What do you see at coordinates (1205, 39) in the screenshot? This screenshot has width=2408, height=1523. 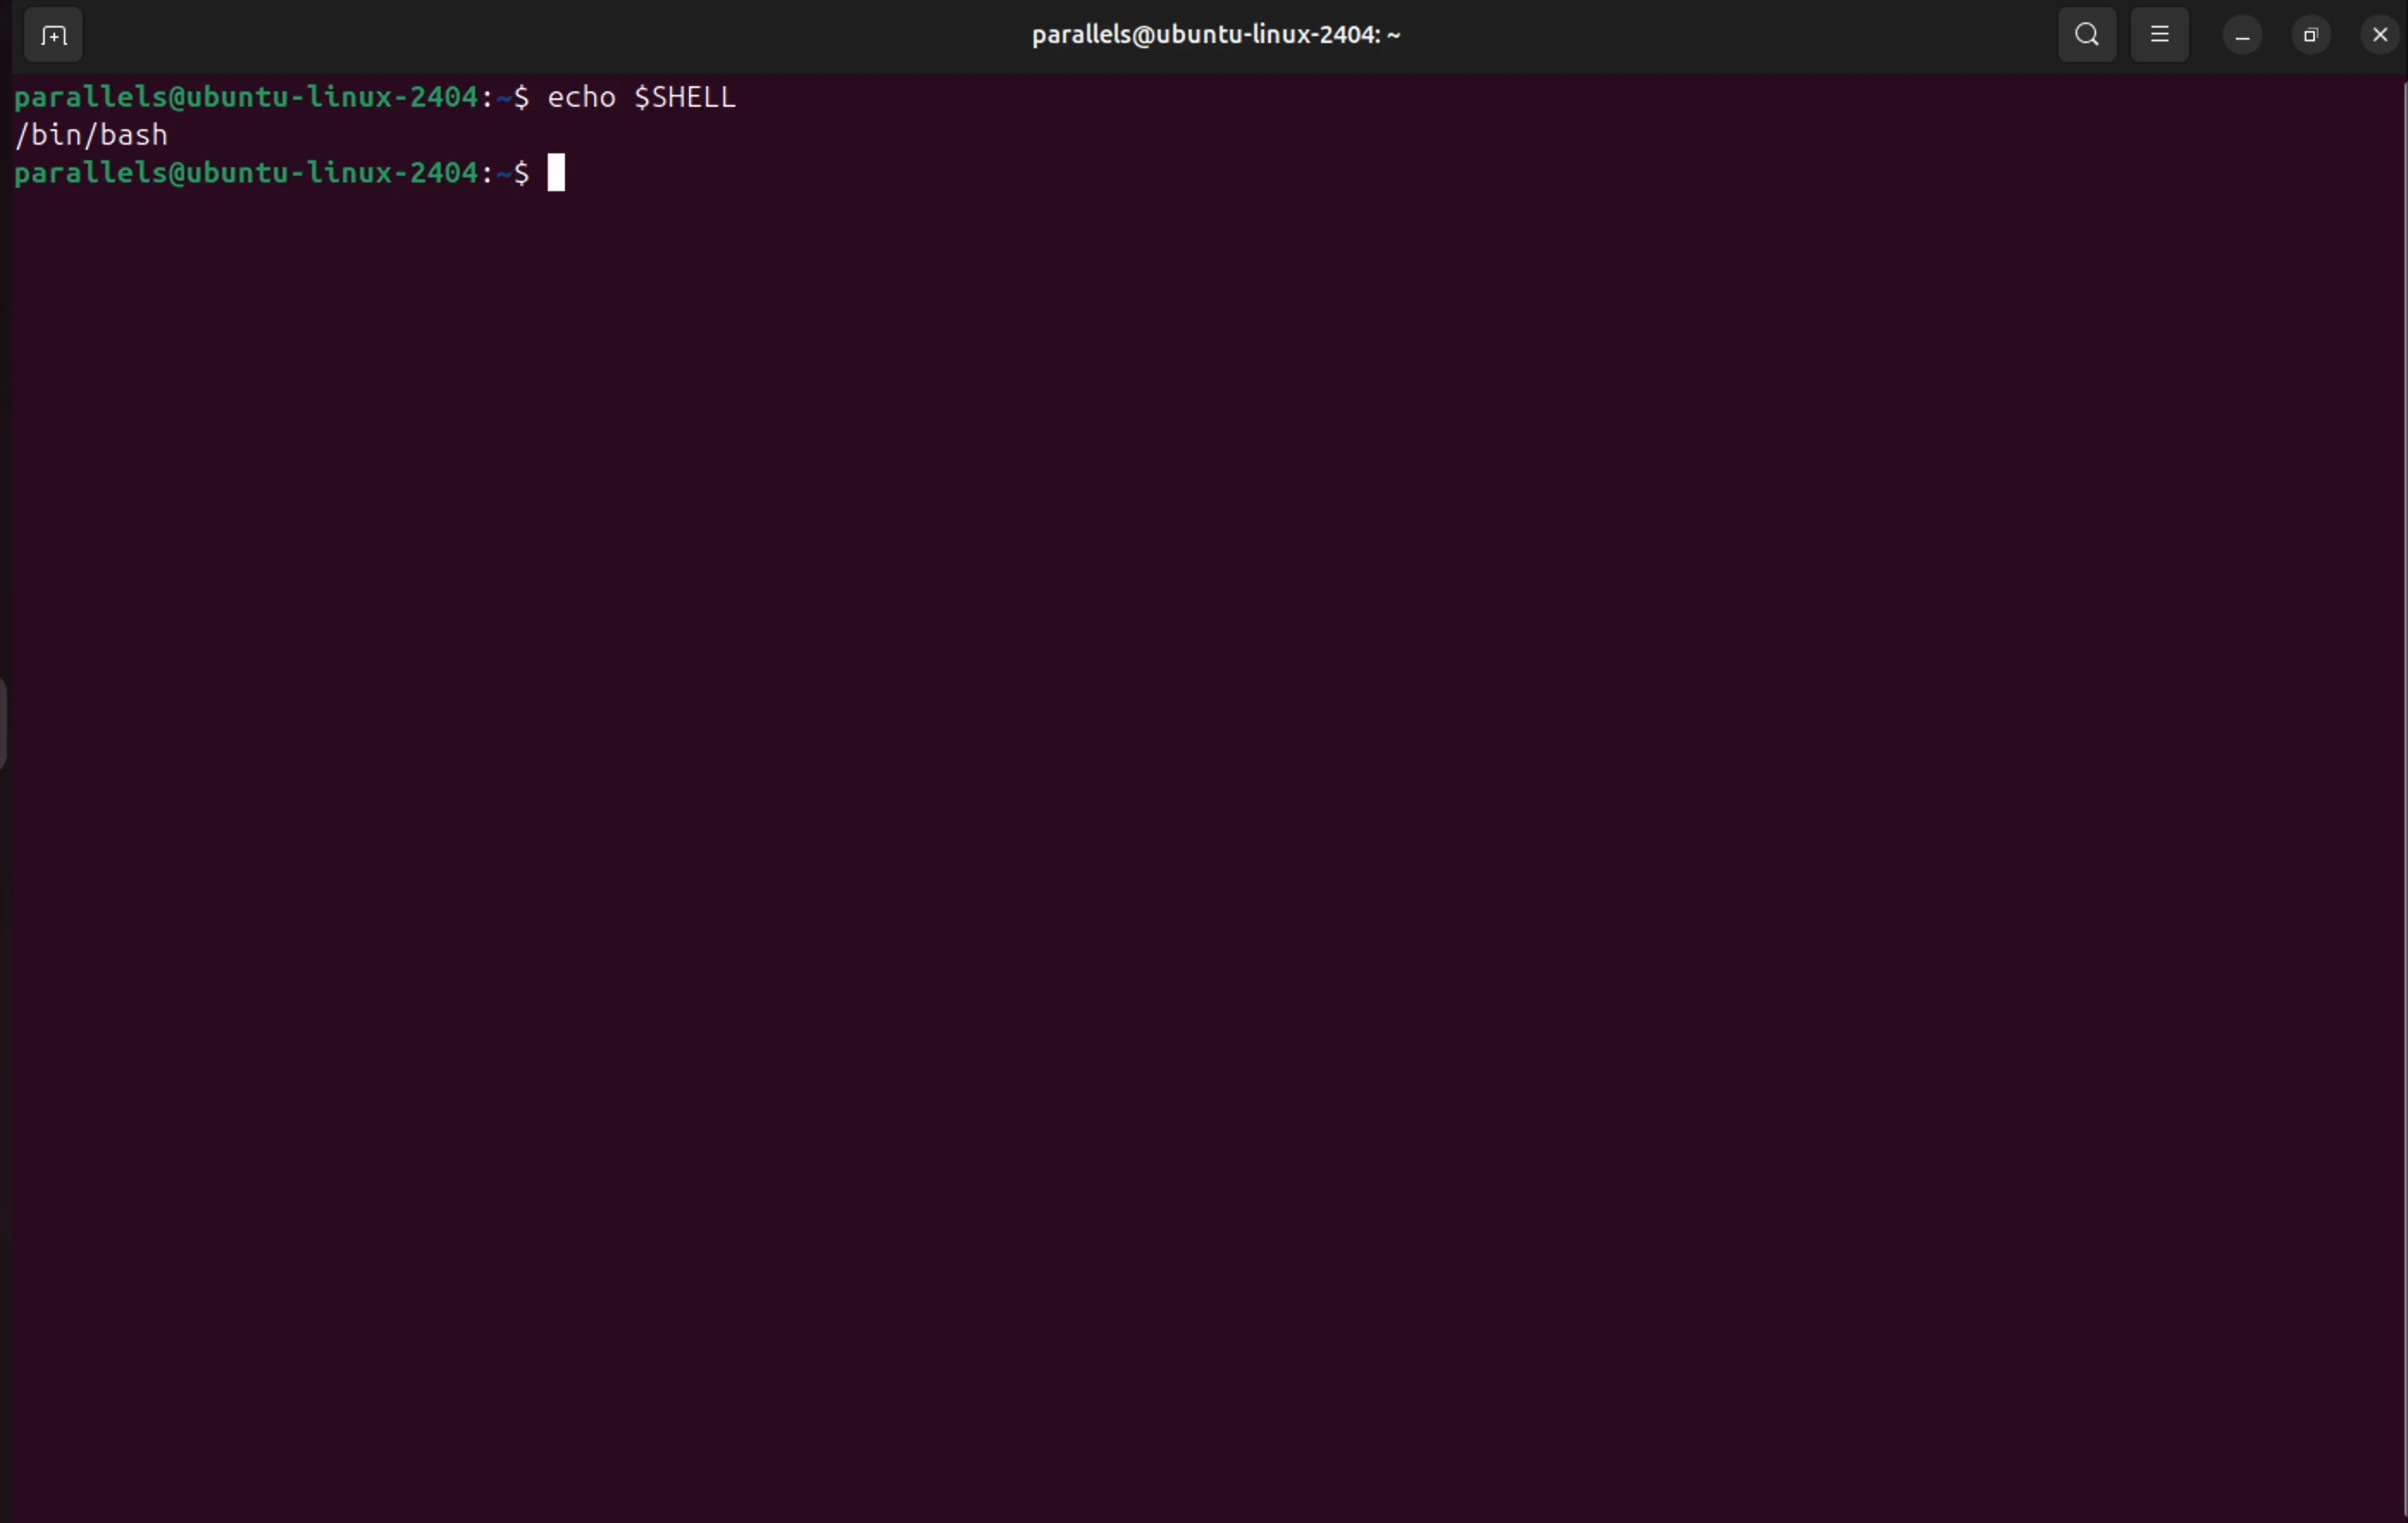 I see `pralllels userspace` at bounding box center [1205, 39].